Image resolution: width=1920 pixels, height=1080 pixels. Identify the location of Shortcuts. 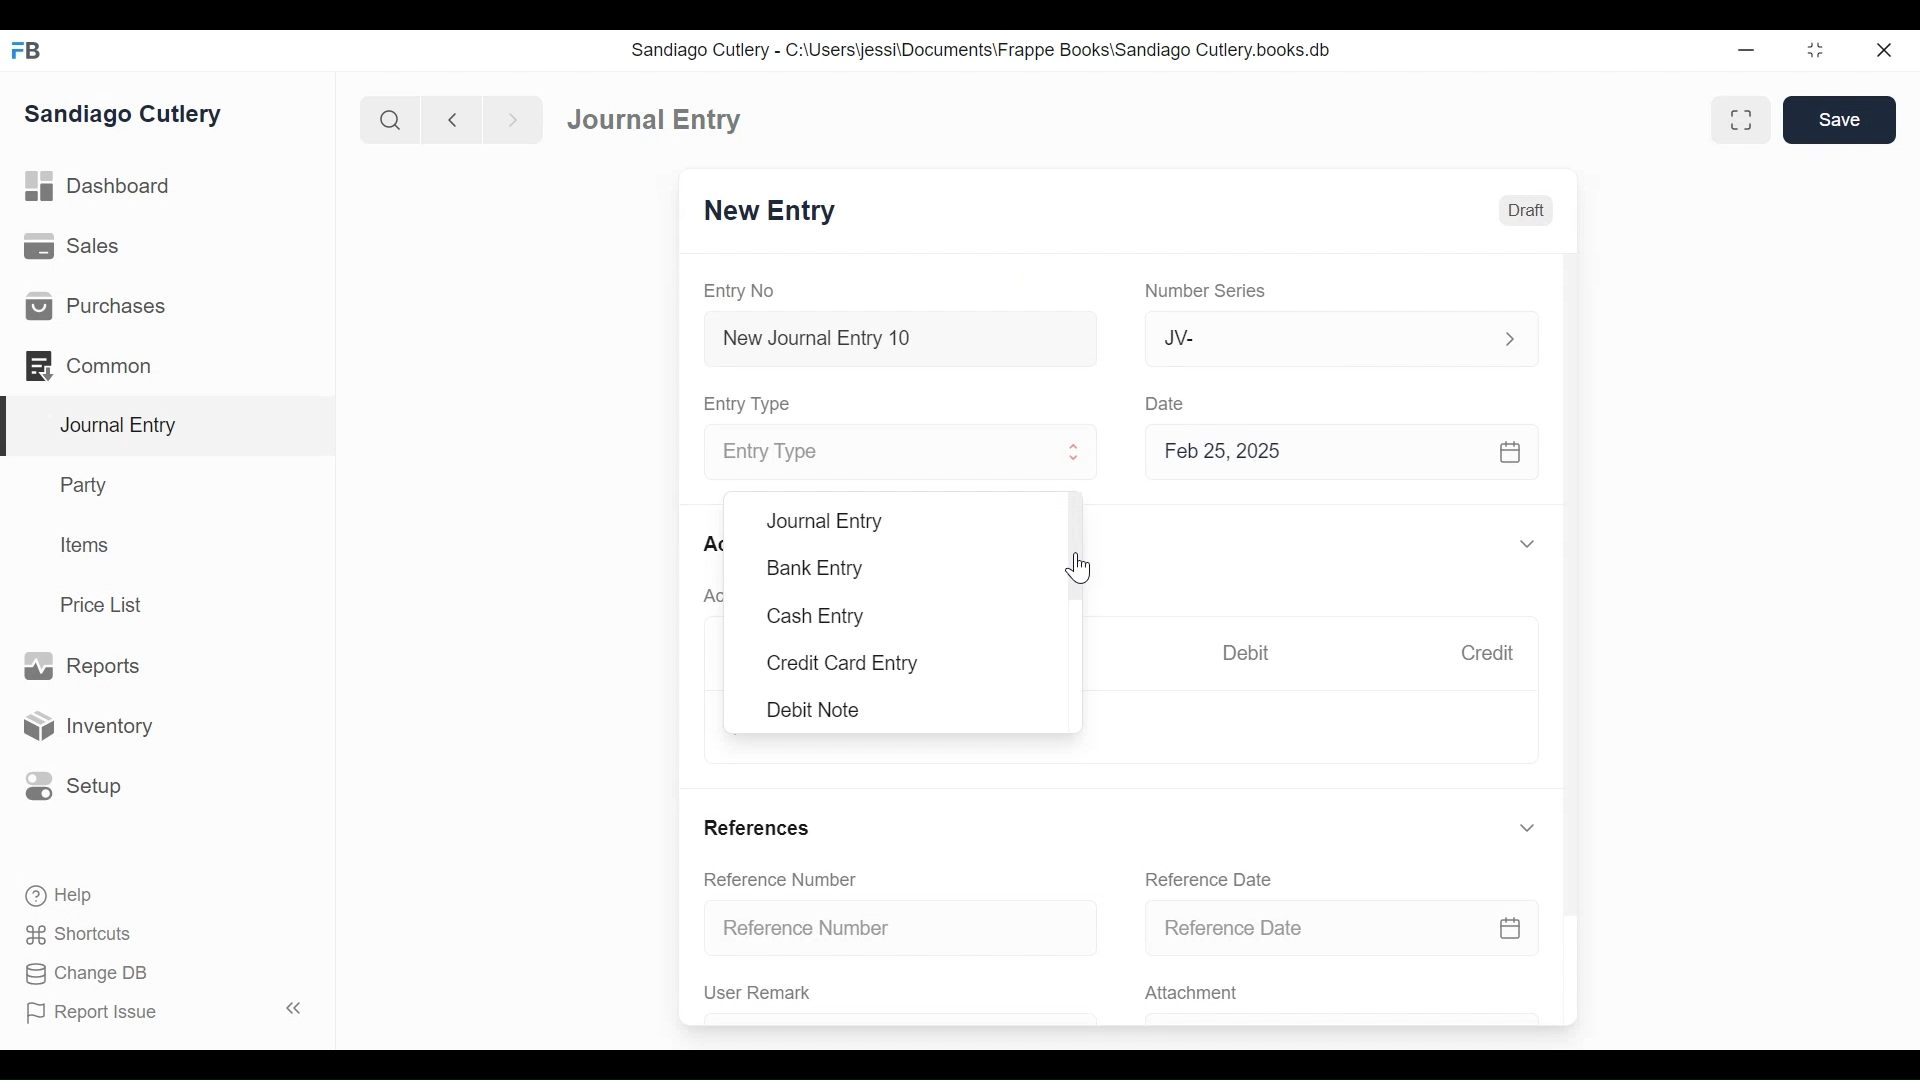
(73, 934).